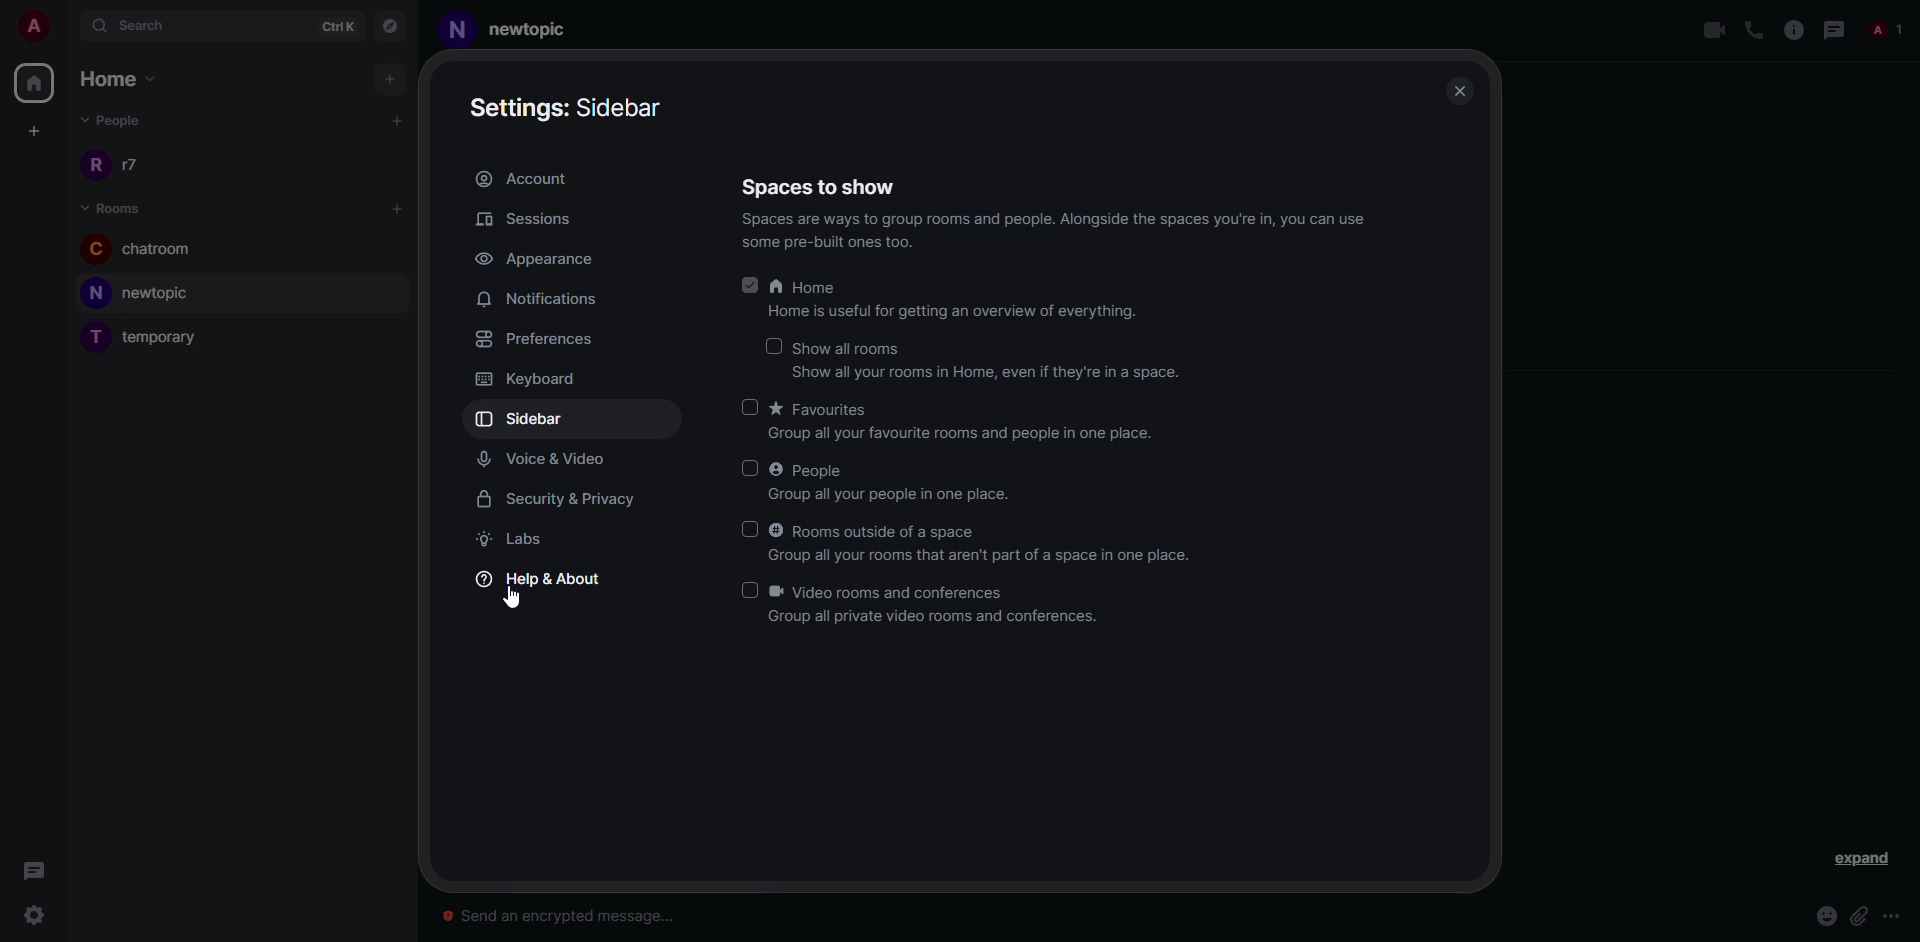 Image resolution: width=1920 pixels, height=942 pixels. I want to click on ctrlK, so click(338, 26).